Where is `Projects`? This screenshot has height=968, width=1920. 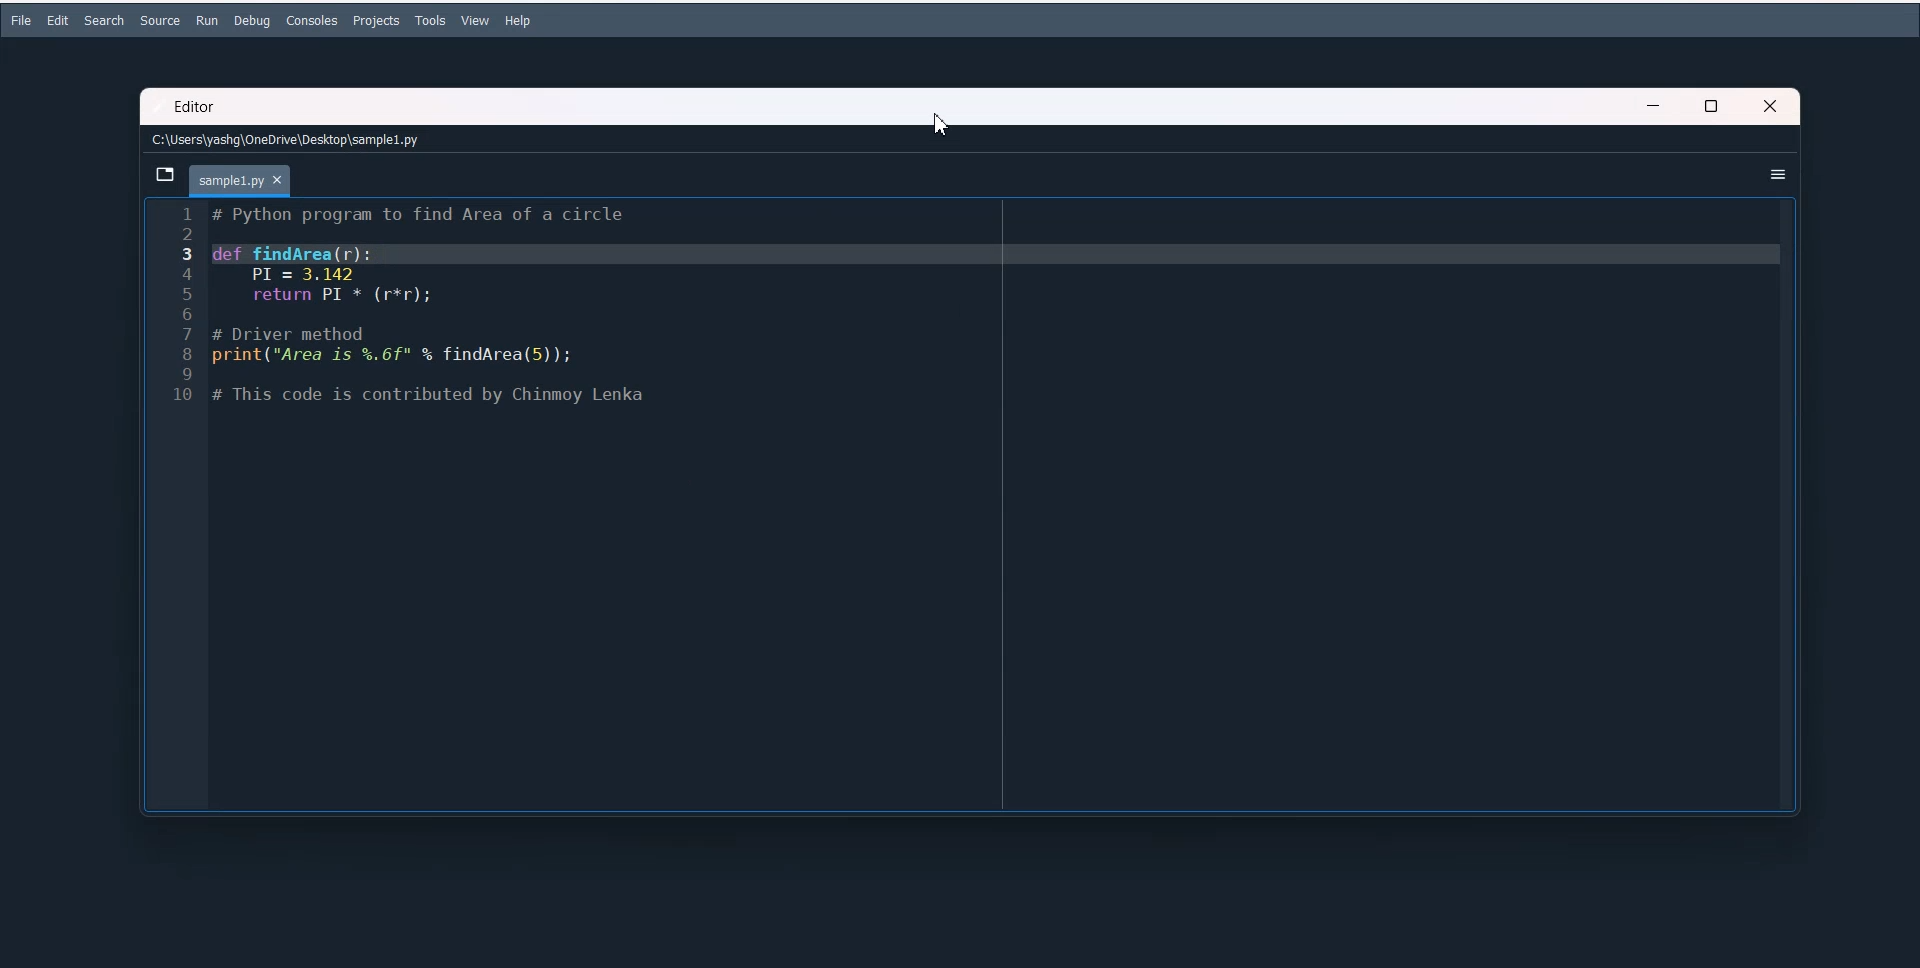 Projects is located at coordinates (377, 21).